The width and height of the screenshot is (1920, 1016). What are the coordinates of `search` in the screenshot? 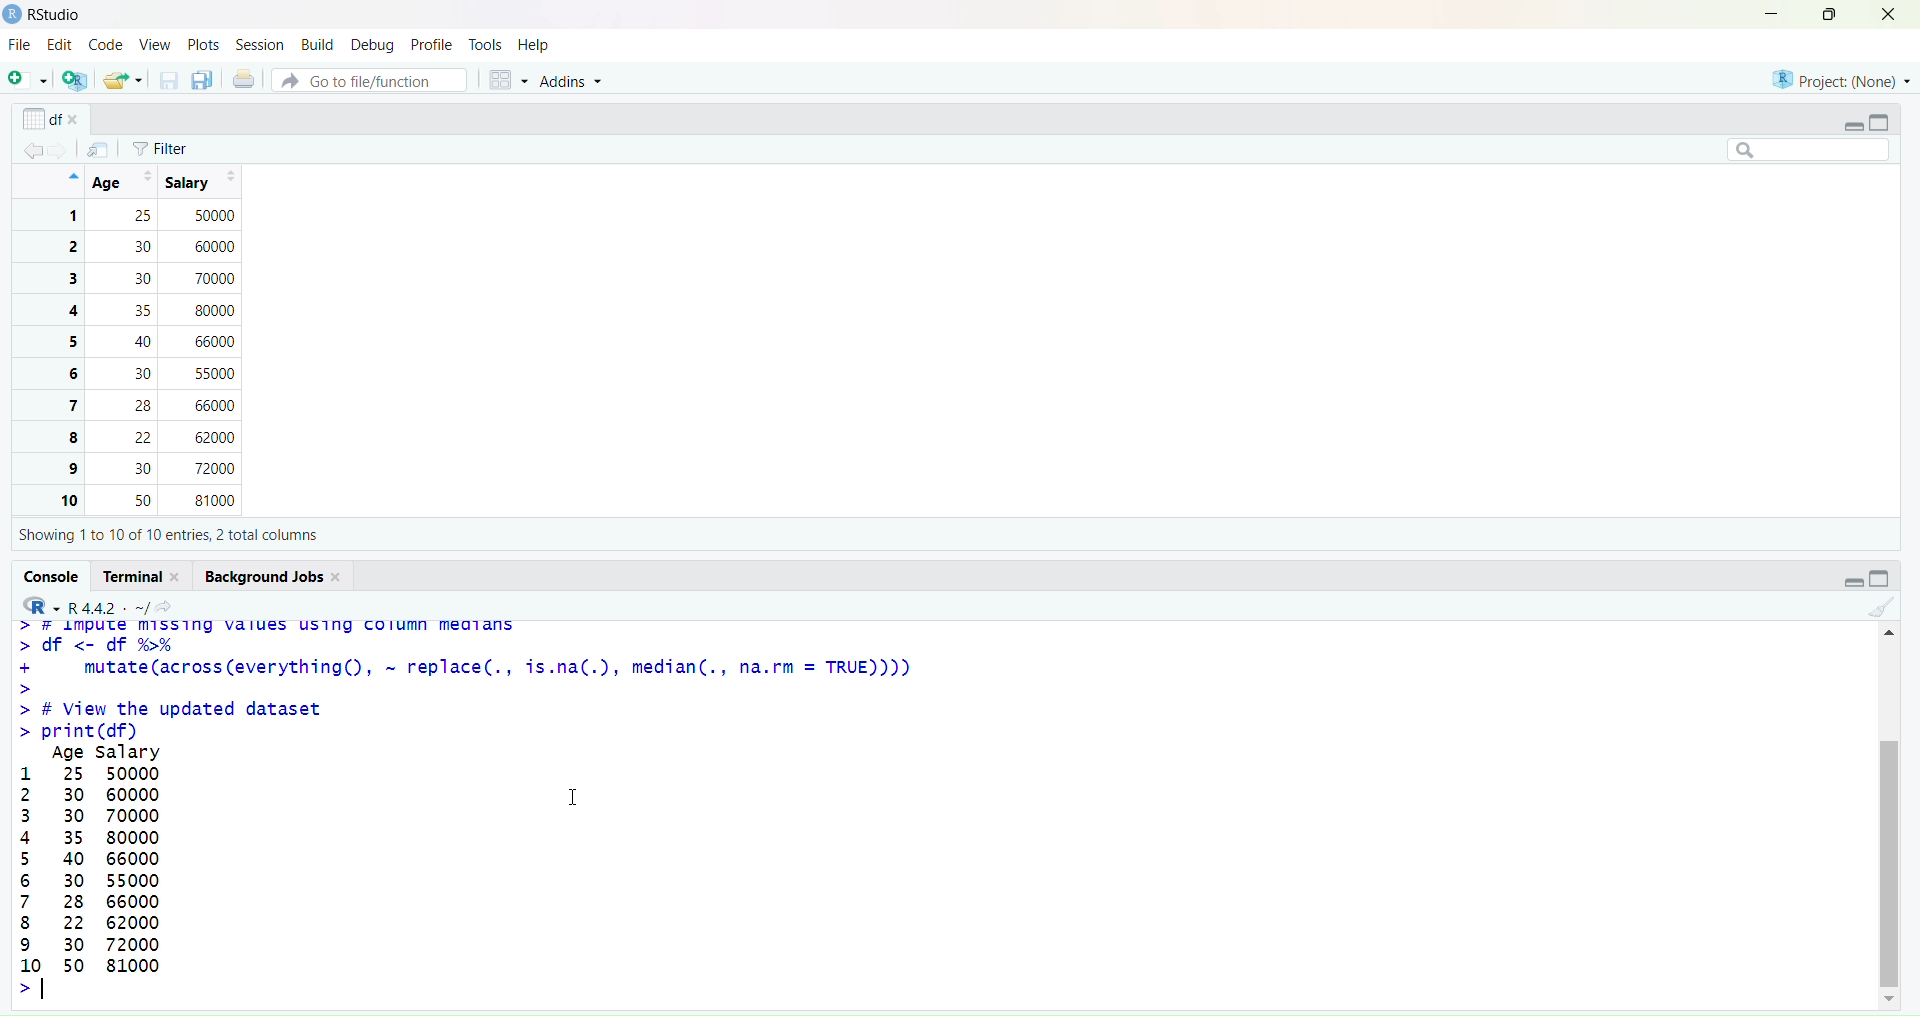 It's located at (1798, 149).